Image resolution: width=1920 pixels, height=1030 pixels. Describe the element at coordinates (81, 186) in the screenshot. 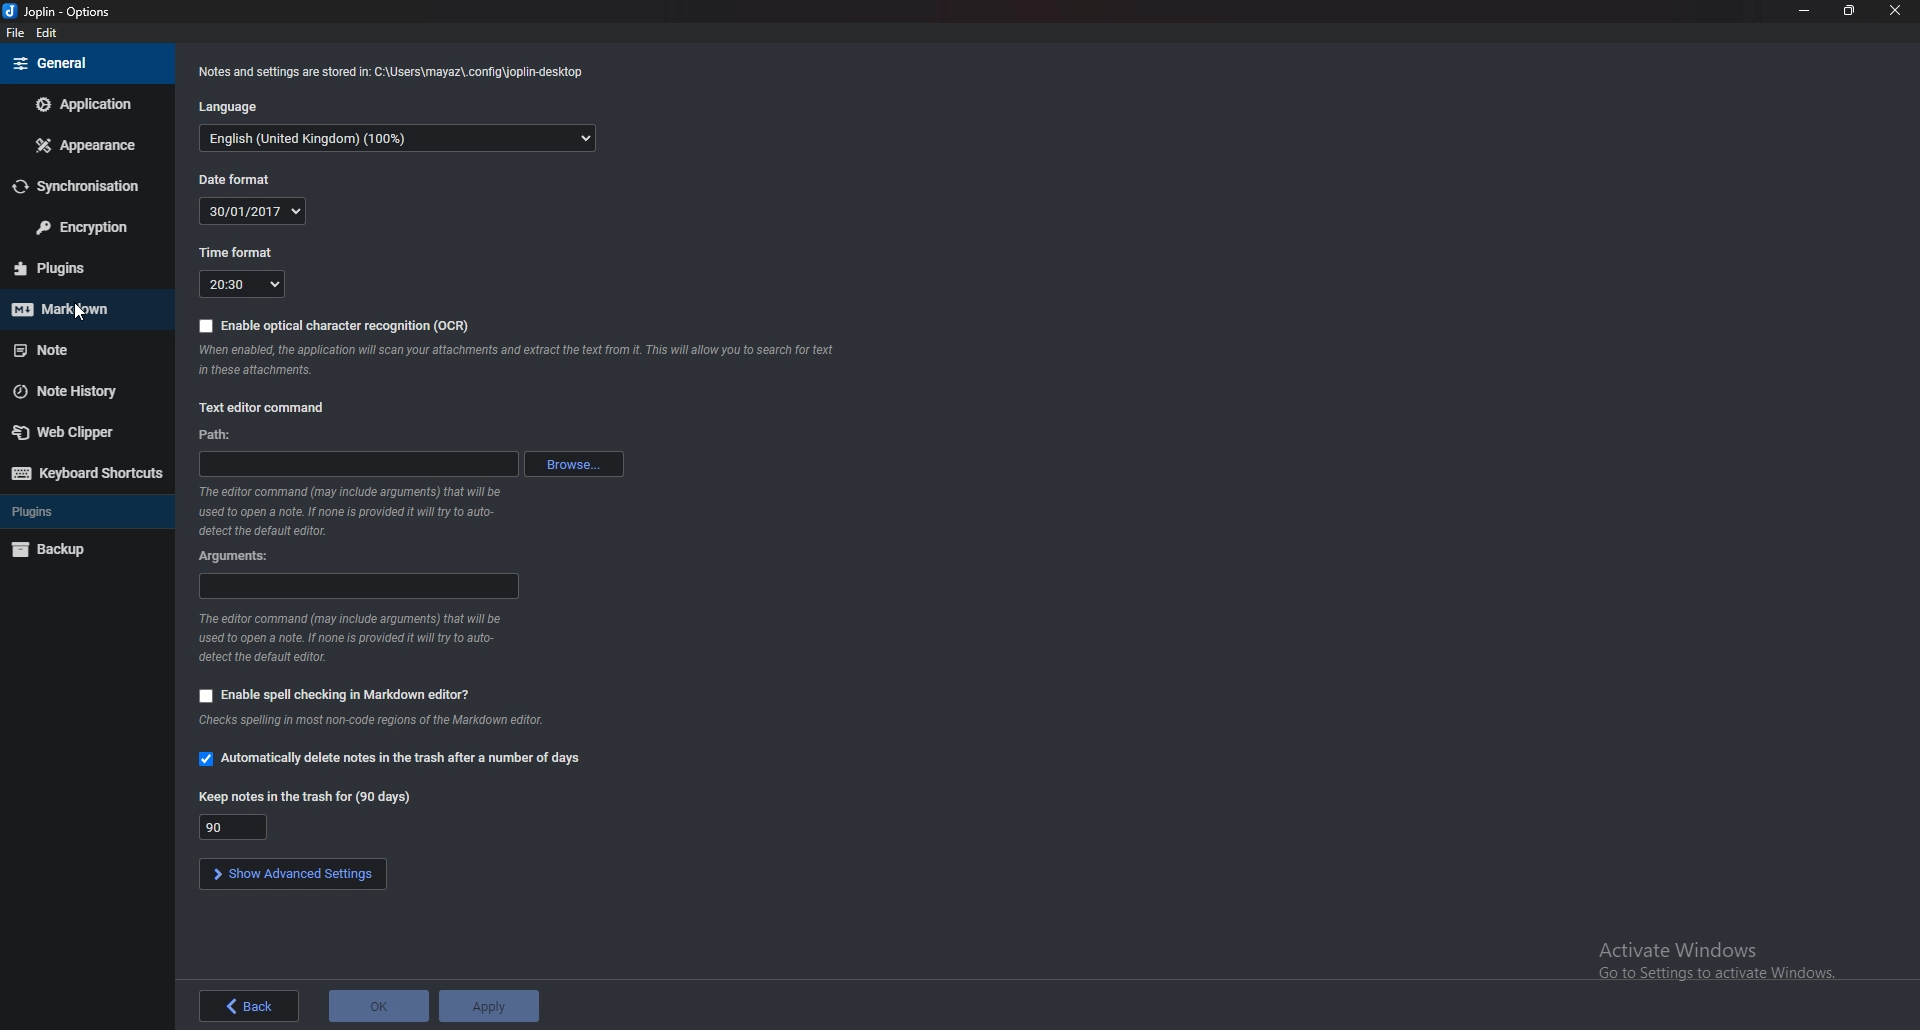

I see `Sync` at that location.